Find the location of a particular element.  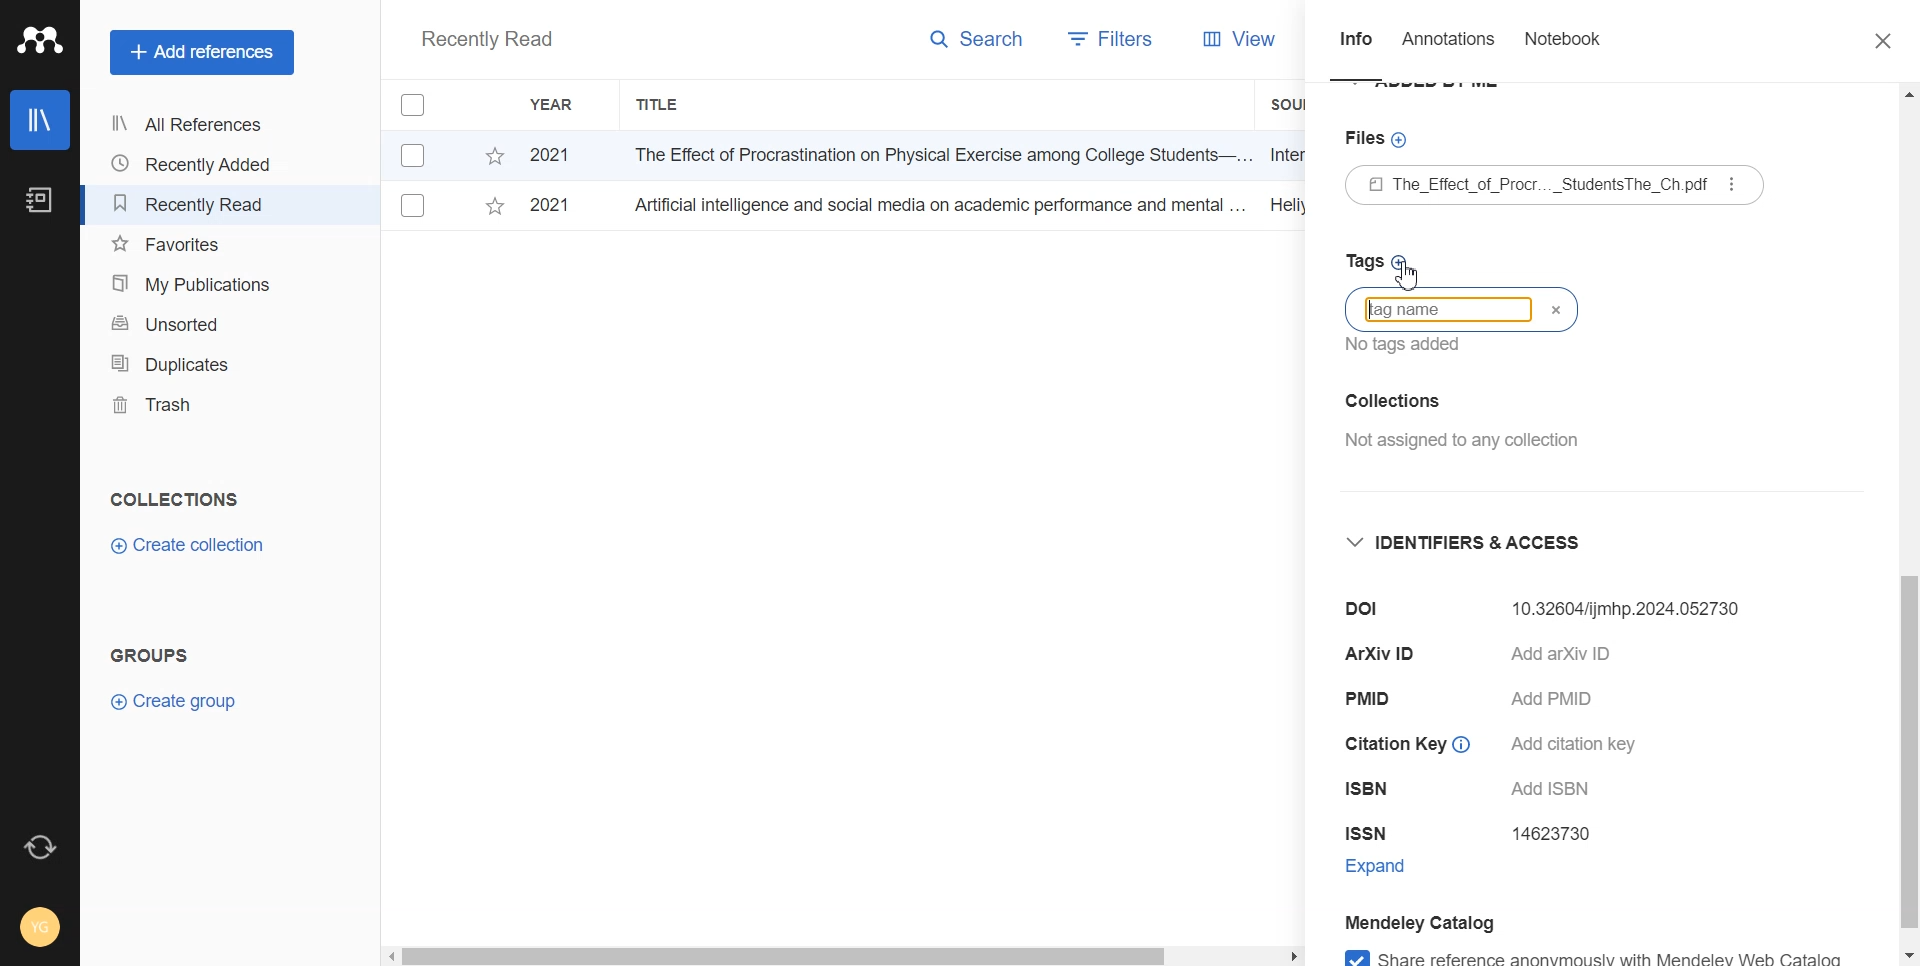

Favourites is located at coordinates (197, 245).